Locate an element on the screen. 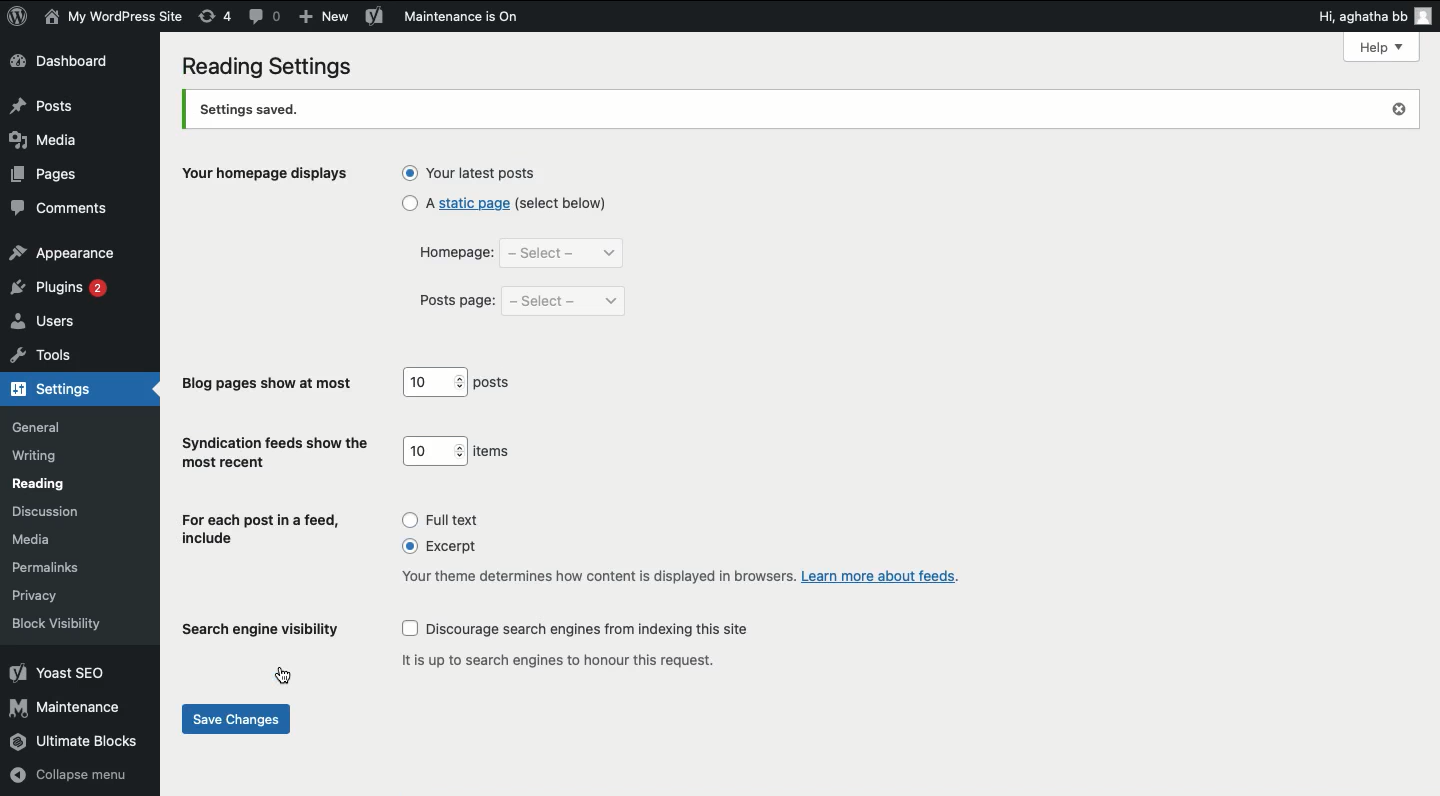 The image size is (1440, 796). comment is located at coordinates (266, 16).